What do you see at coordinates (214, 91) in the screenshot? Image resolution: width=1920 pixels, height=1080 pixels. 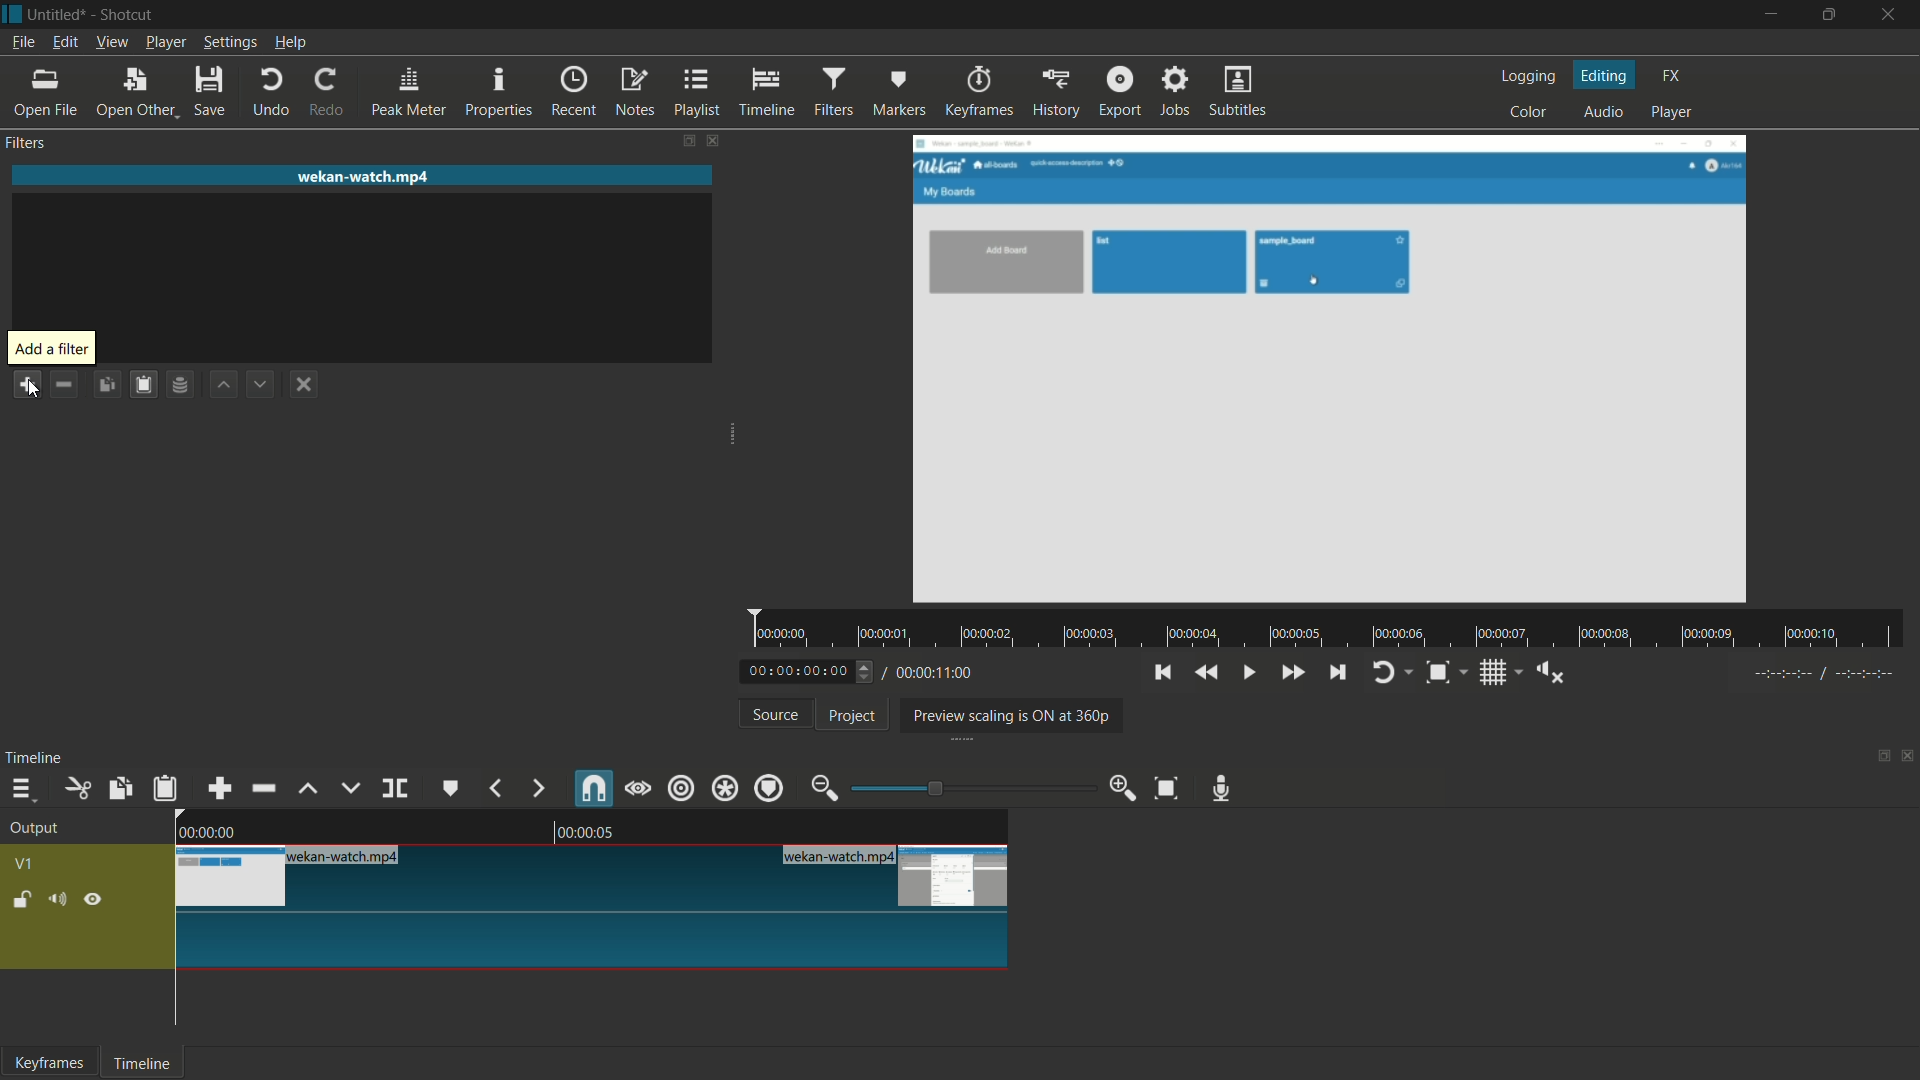 I see `save` at bounding box center [214, 91].